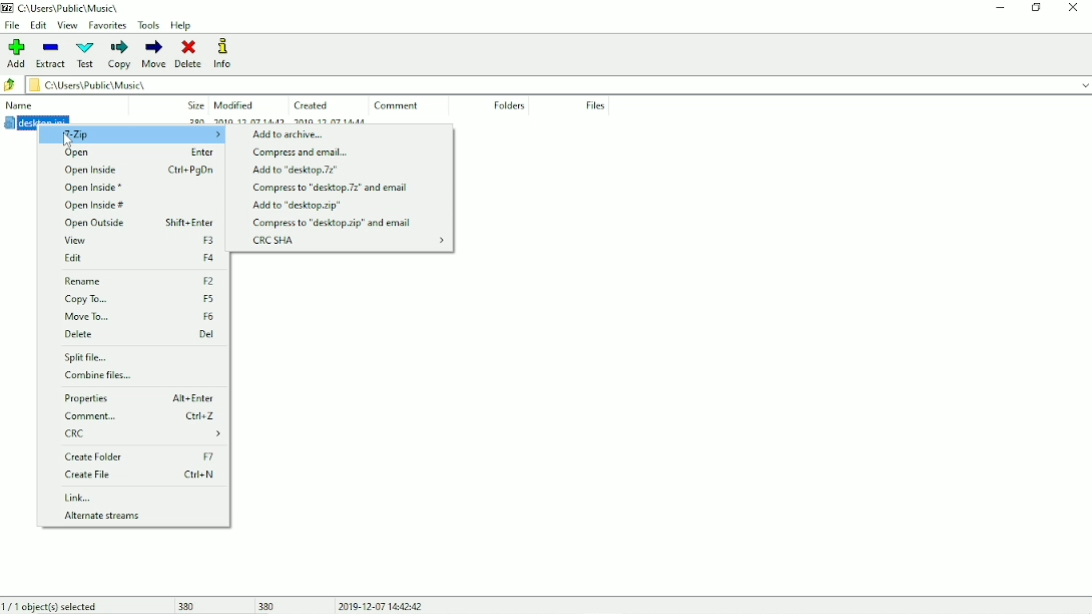 Image resolution: width=1092 pixels, height=614 pixels. Describe the element at coordinates (69, 7) in the screenshot. I see `c\users\Pubhc\Music\` at that location.